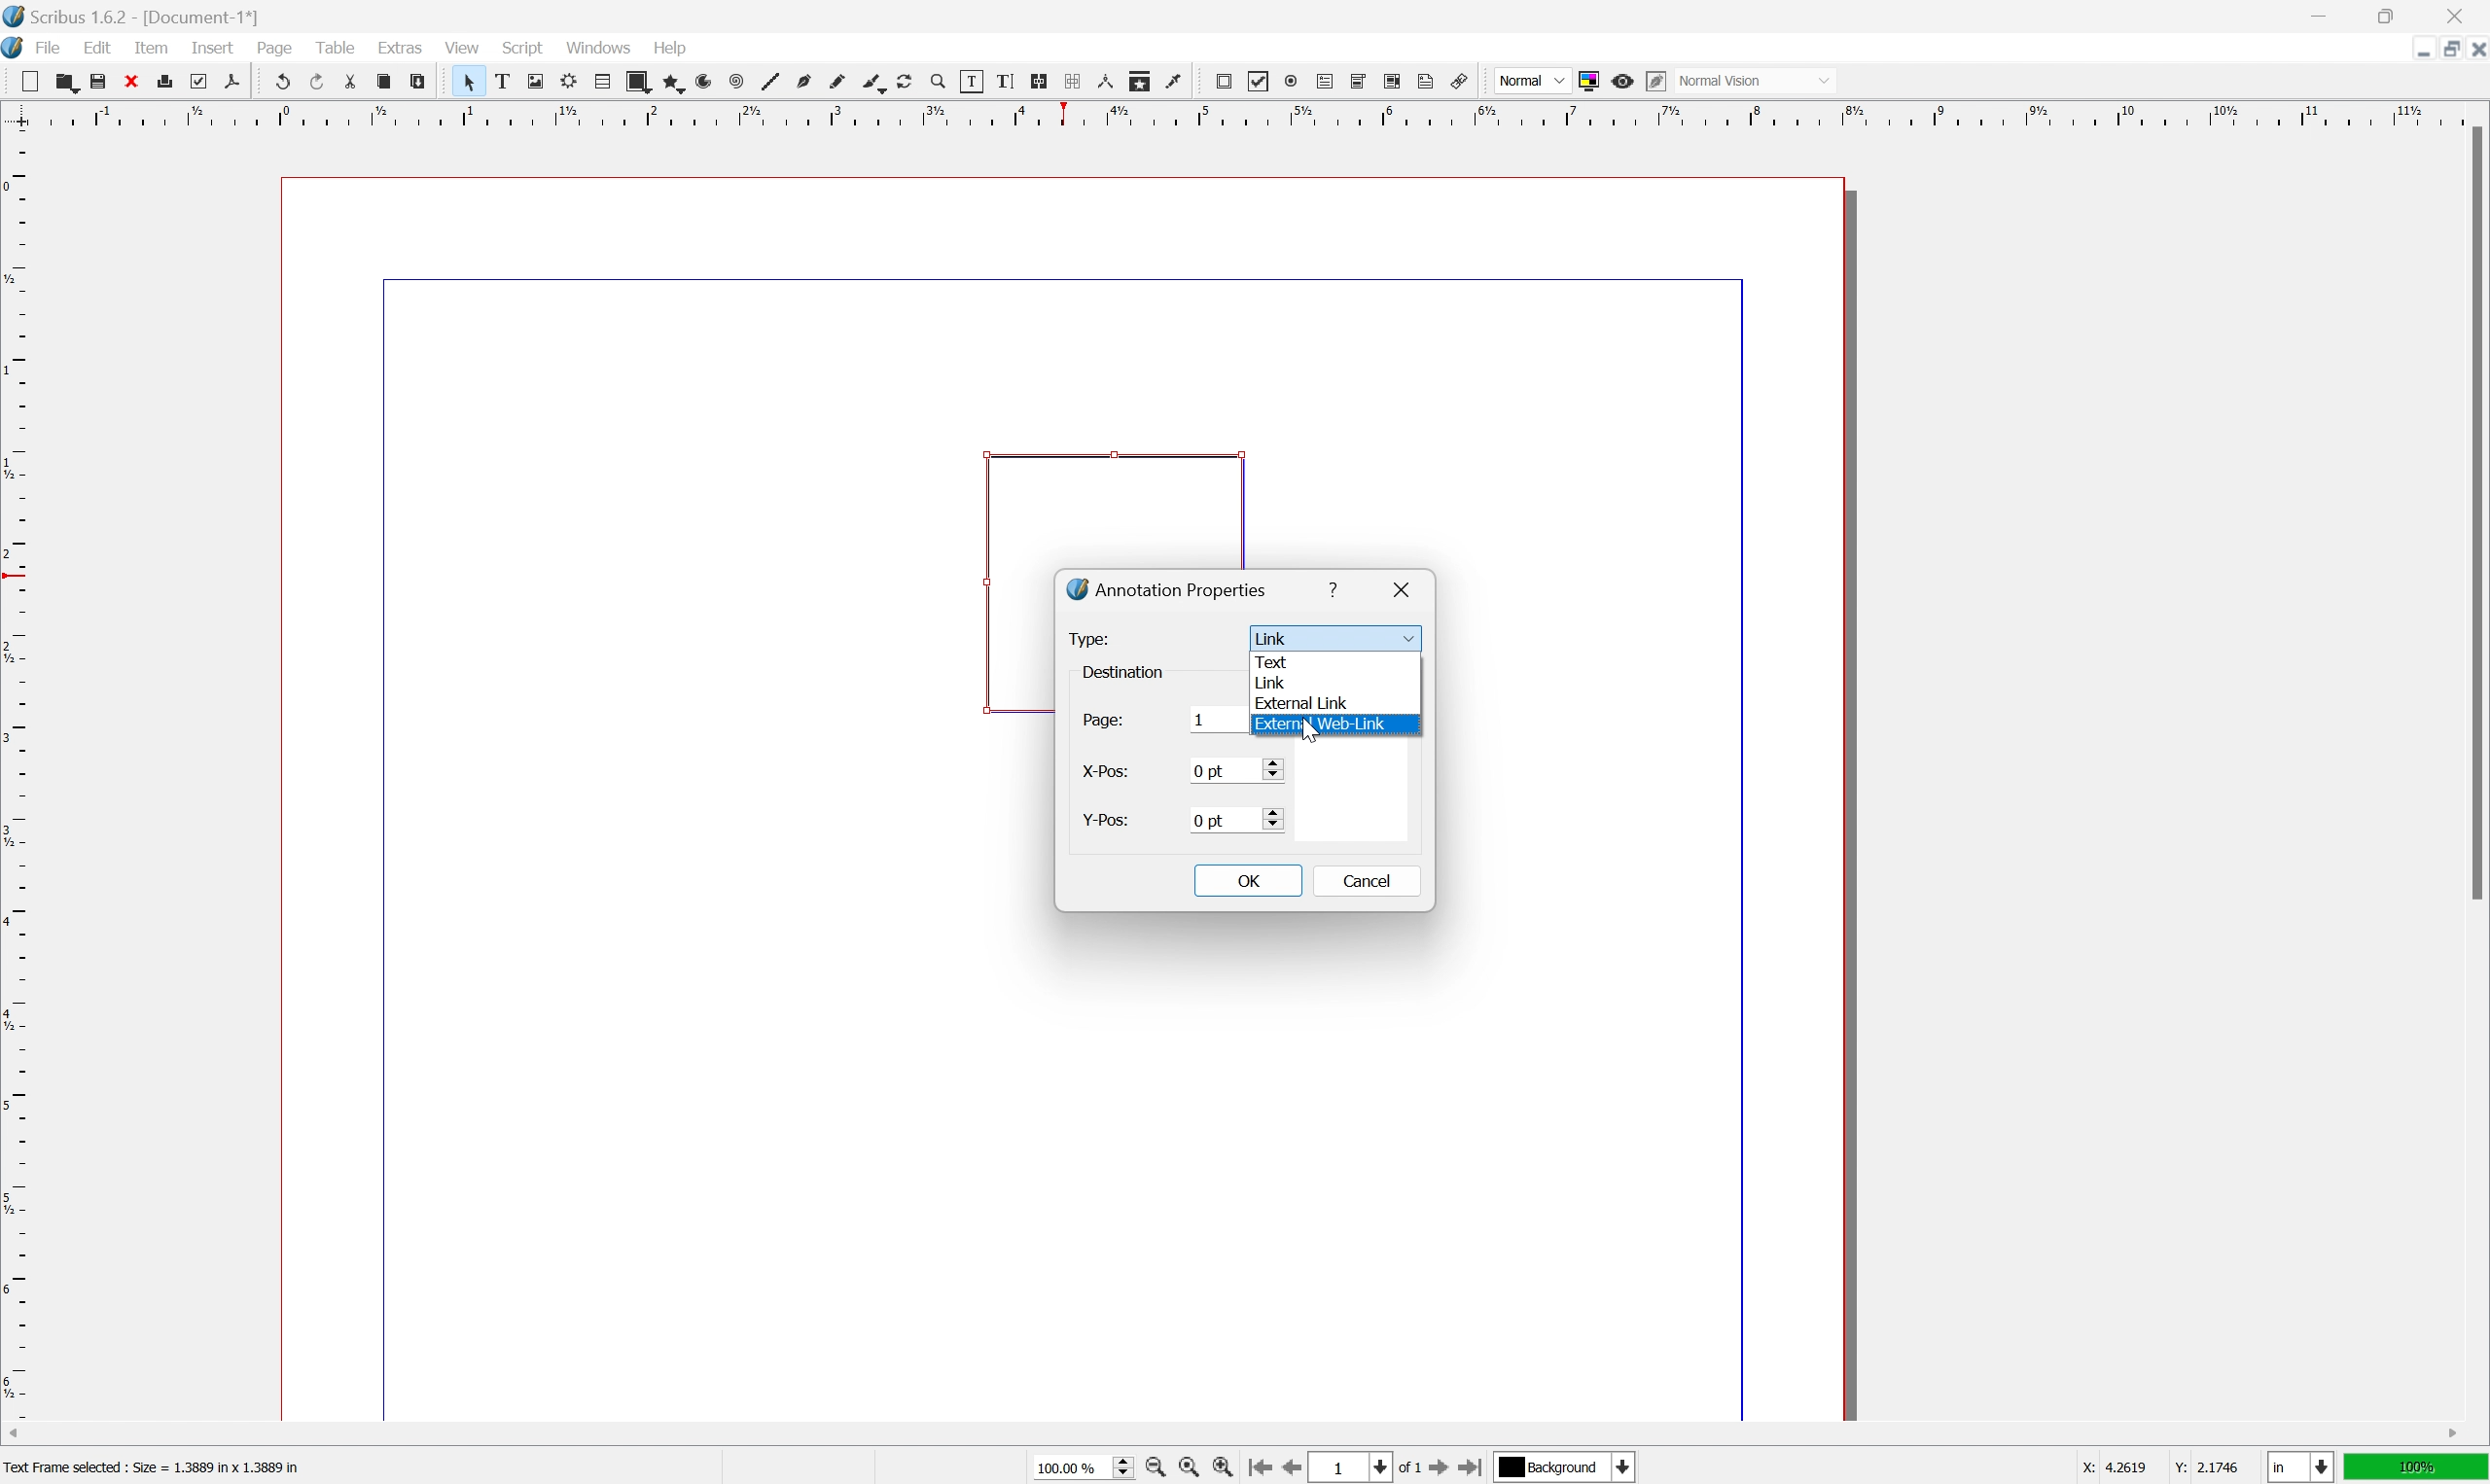 This screenshot has height=1484, width=2490. I want to click on zoom to 100%, so click(1188, 1468).